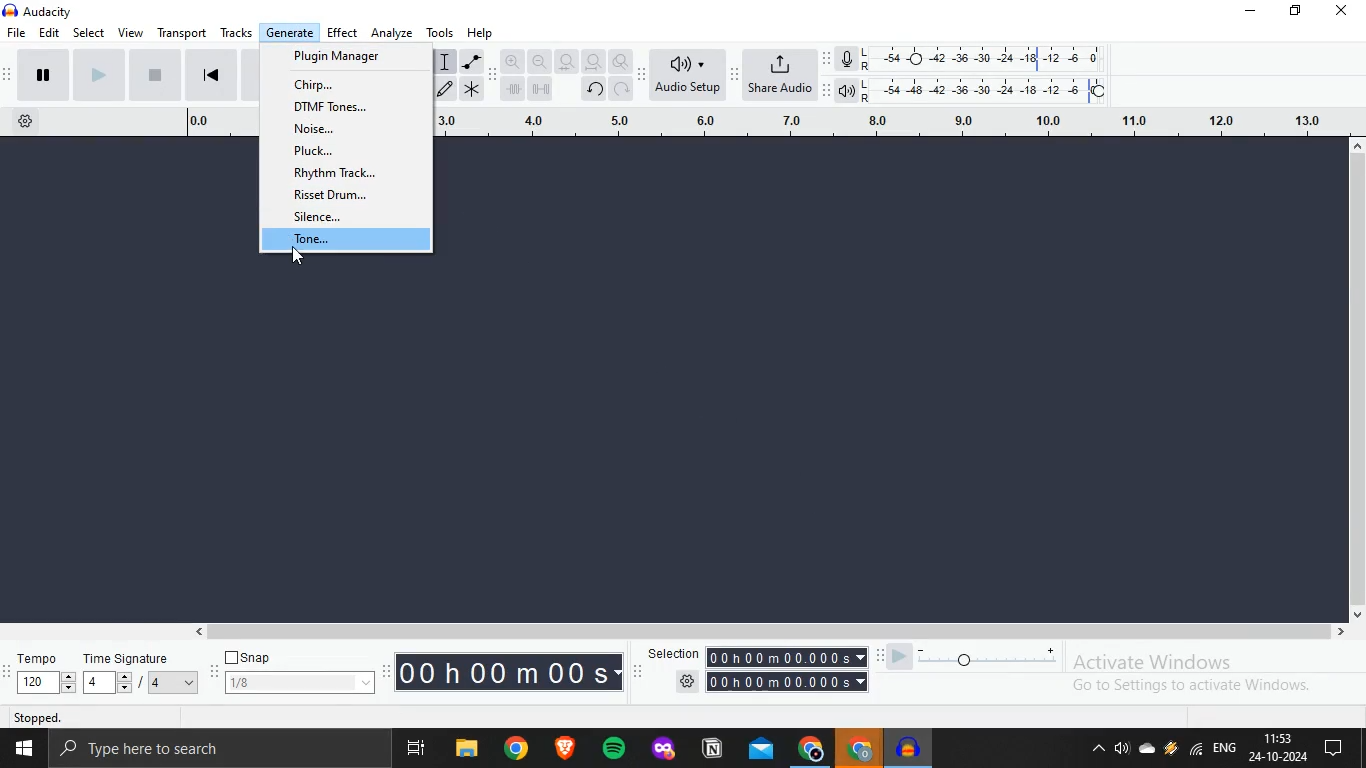 The width and height of the screenshot is (1366, 768). What do you see at coordinates (767, 682) in the screenshot?
I see `Settings` at bounding box center [767, 682].